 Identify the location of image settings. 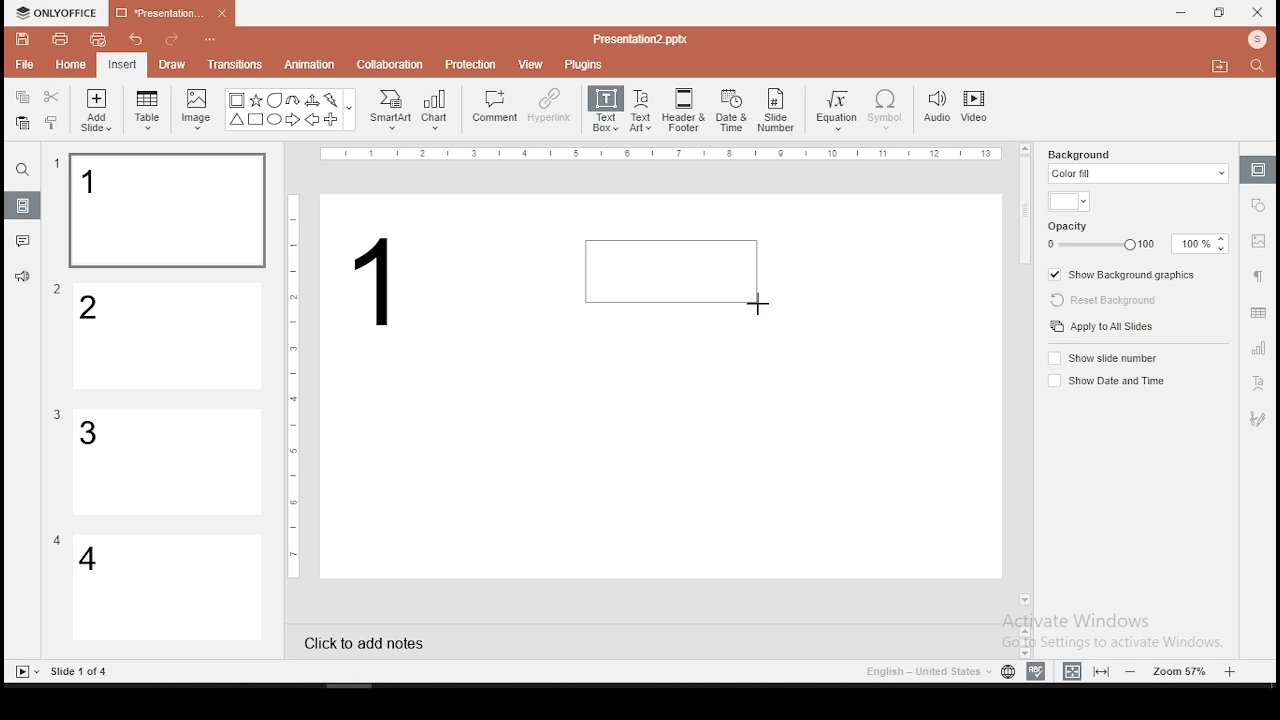
(1256, 243).